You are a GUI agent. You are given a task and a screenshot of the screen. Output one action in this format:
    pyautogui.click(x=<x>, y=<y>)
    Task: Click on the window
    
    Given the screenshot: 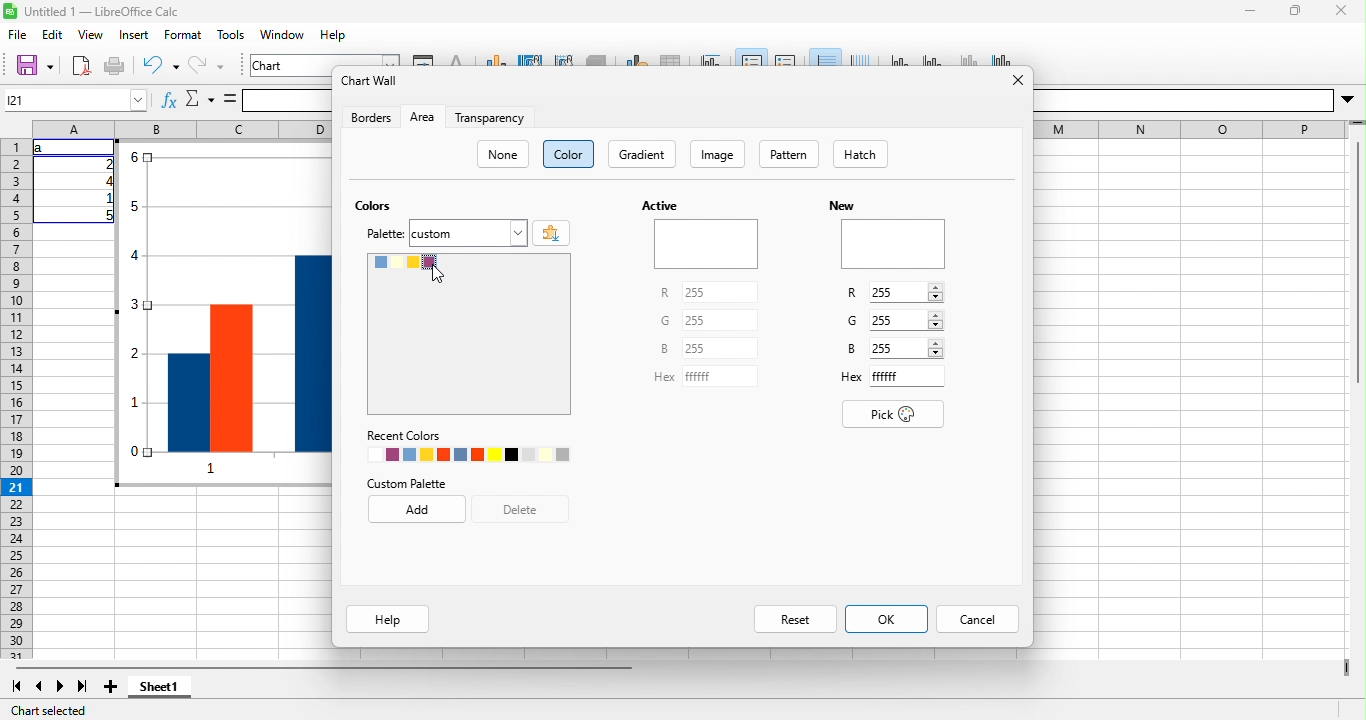 What is the action you would take?
    pyautogui.click(x=283, y=34)
    